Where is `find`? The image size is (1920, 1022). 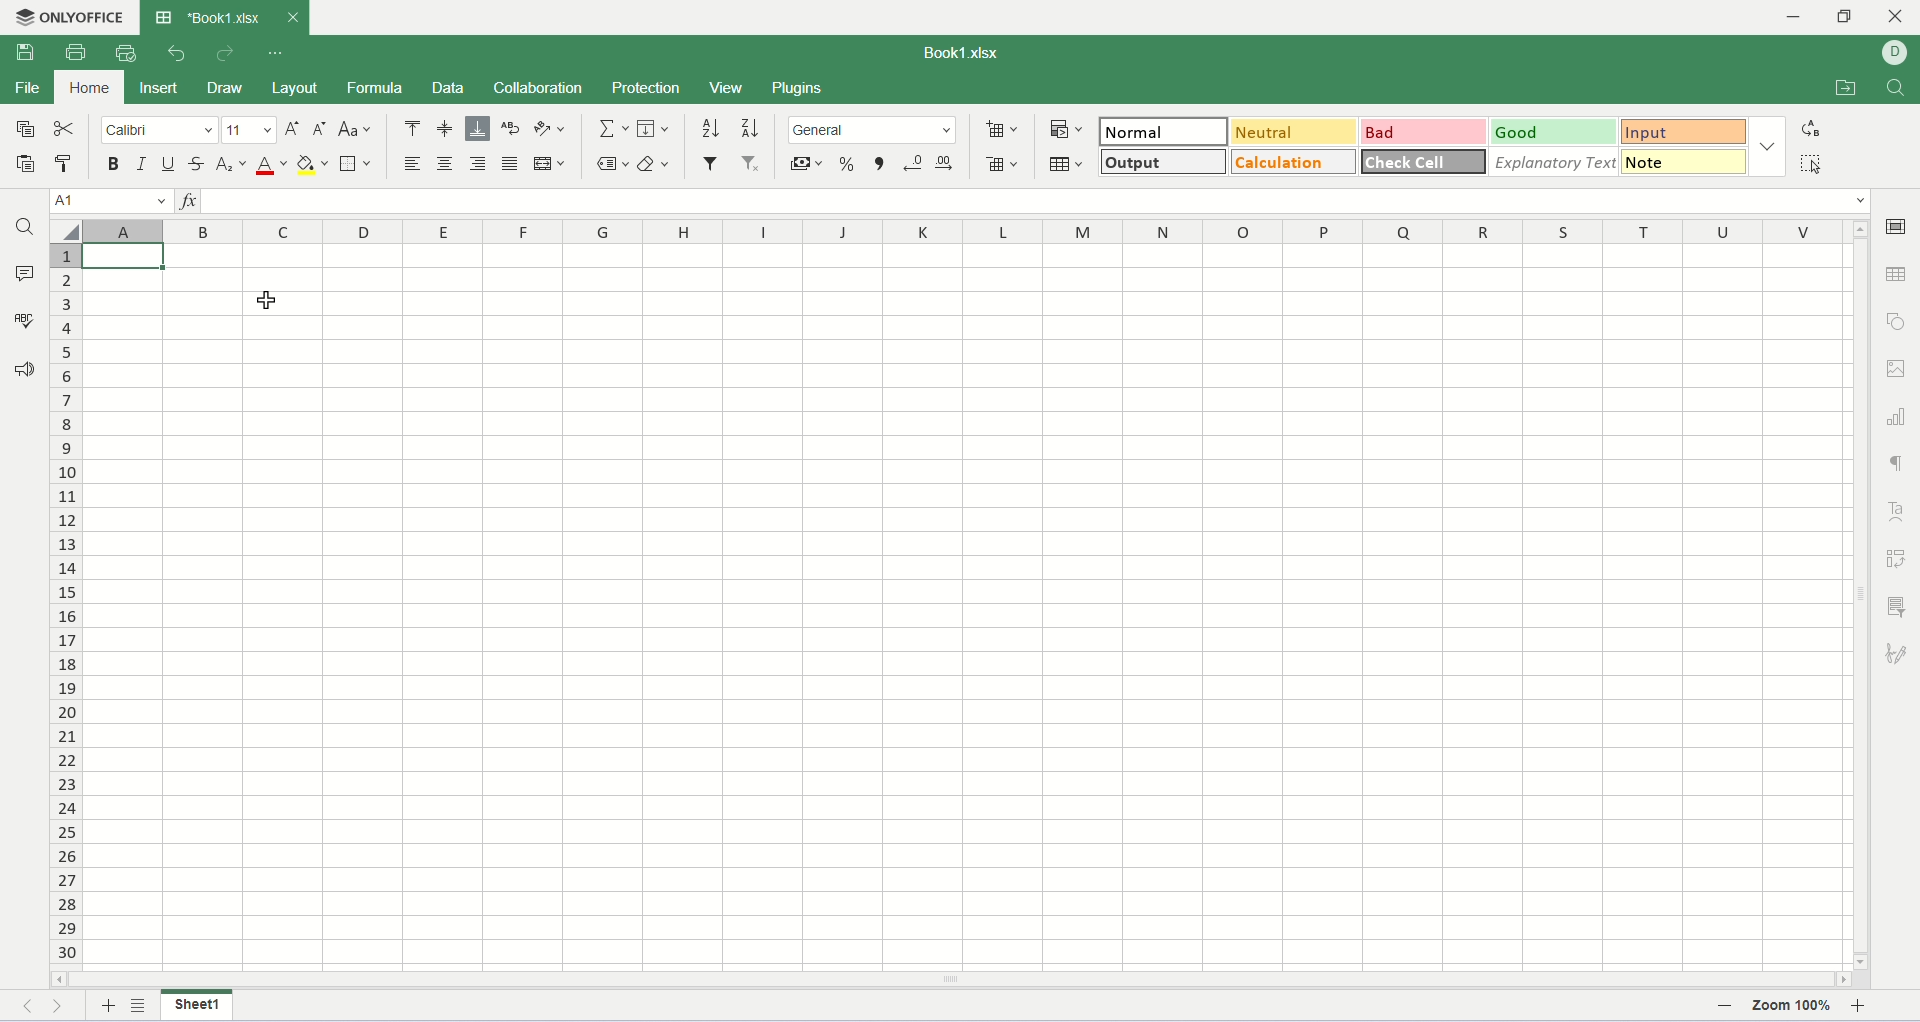 find is located at coordinates (1900, 89).